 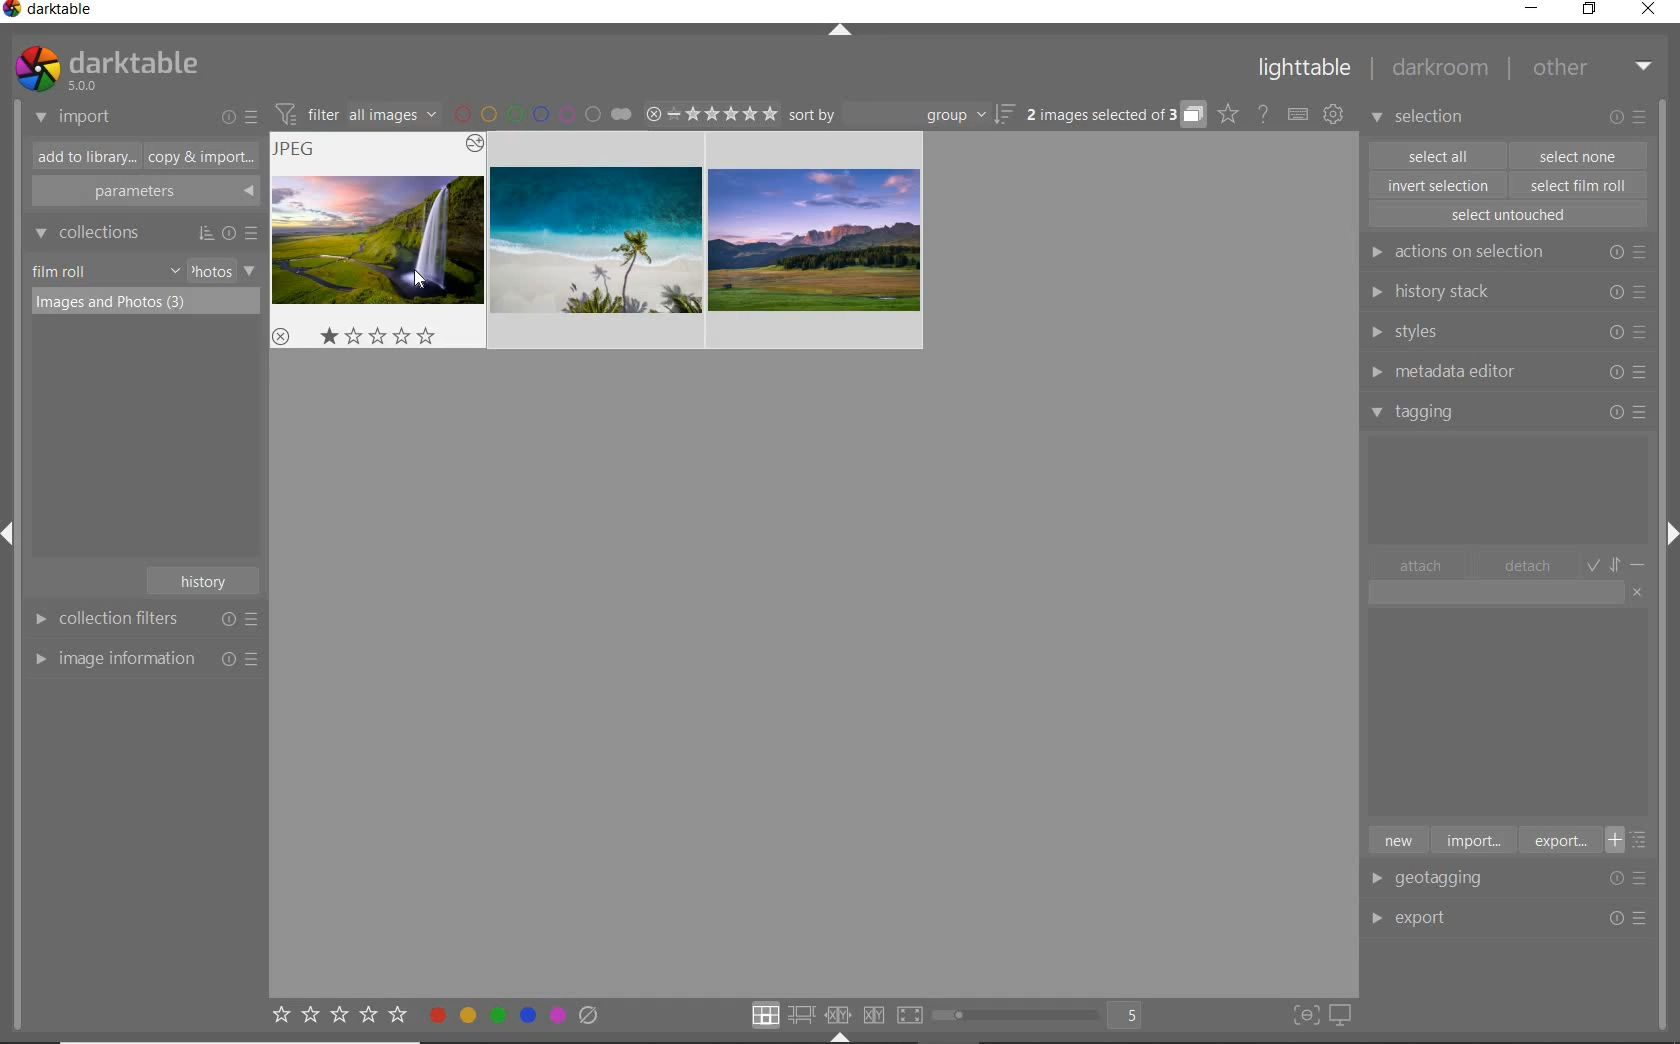 I want to click on Expand, so click(x=16, y=538).